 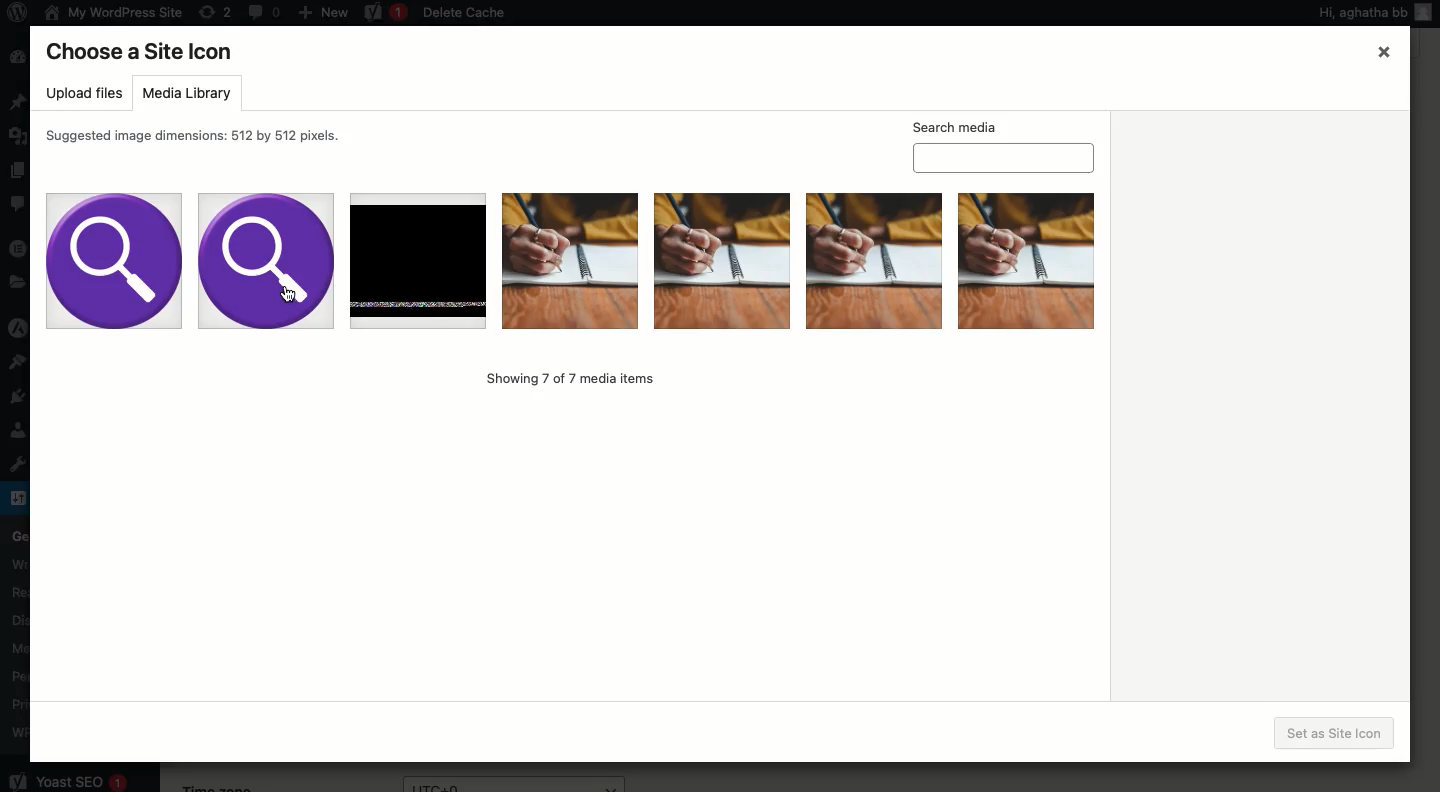 I want to click on Tools, so click(x=20, y=462).